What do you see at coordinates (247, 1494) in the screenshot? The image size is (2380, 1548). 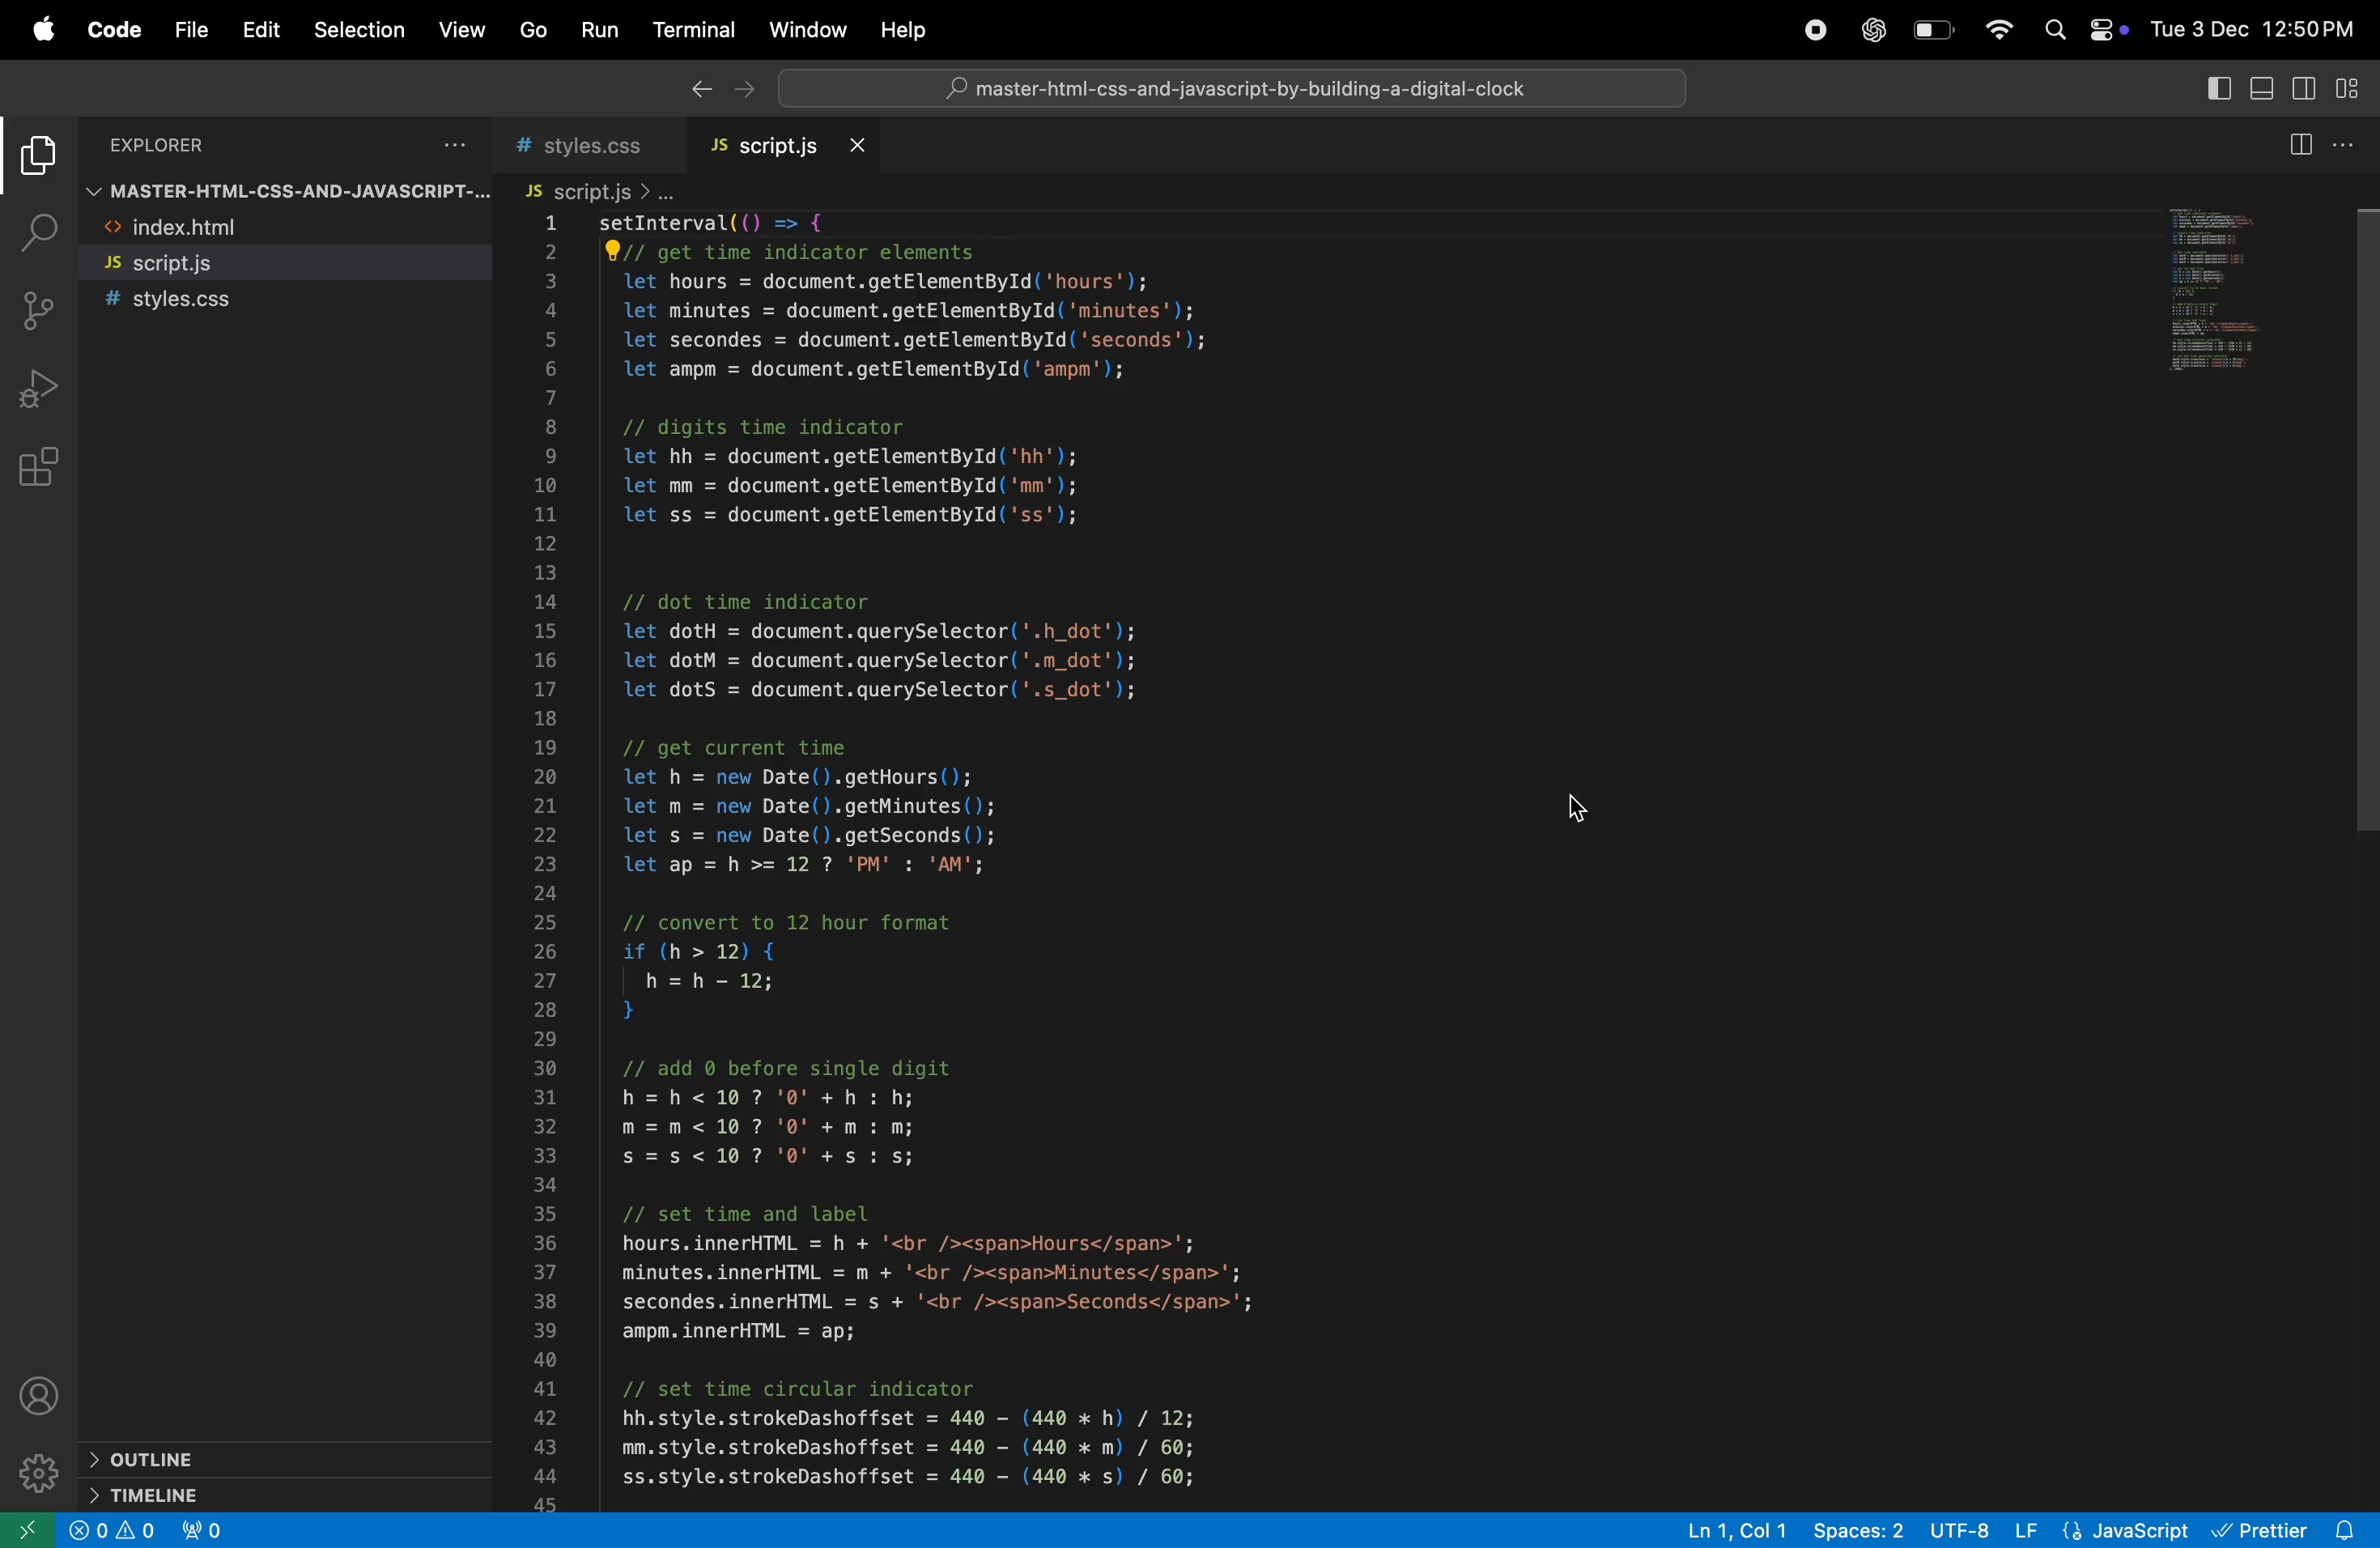 I see `time line` at bounding box center [247, 1494].